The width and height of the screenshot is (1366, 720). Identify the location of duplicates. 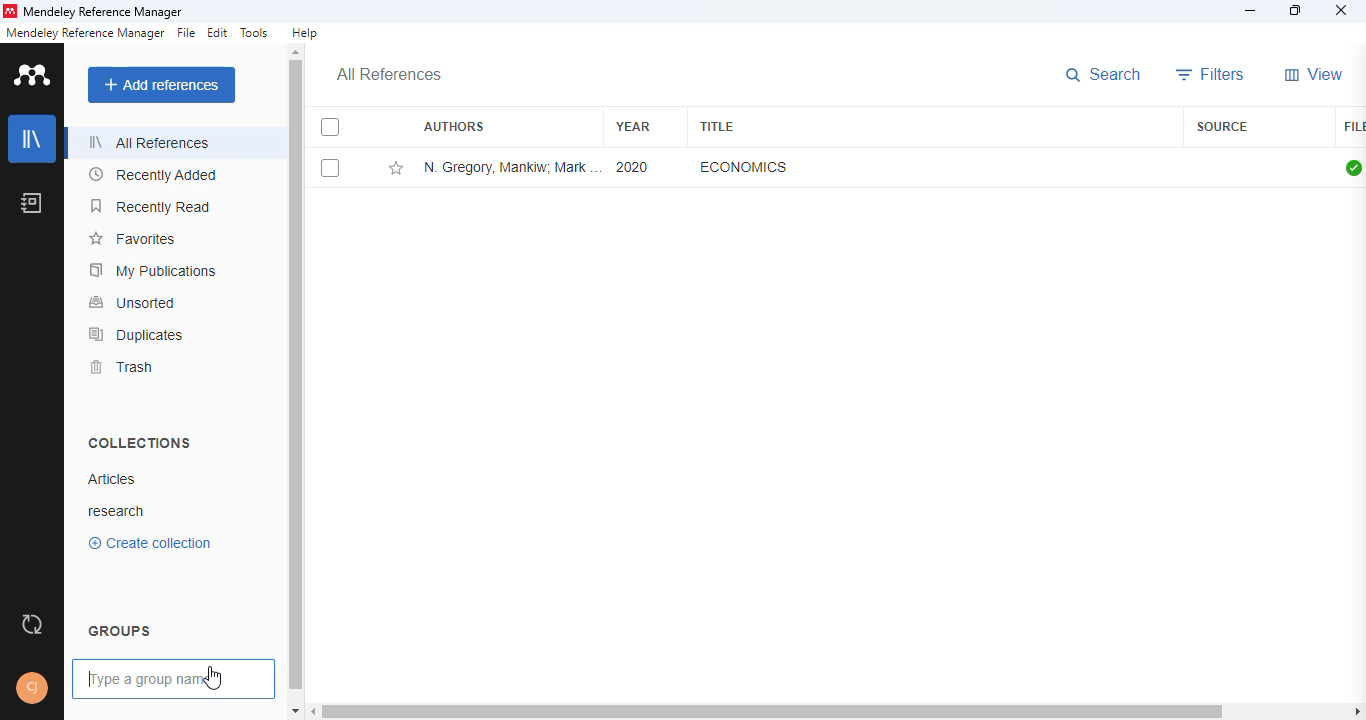
(138, 335).